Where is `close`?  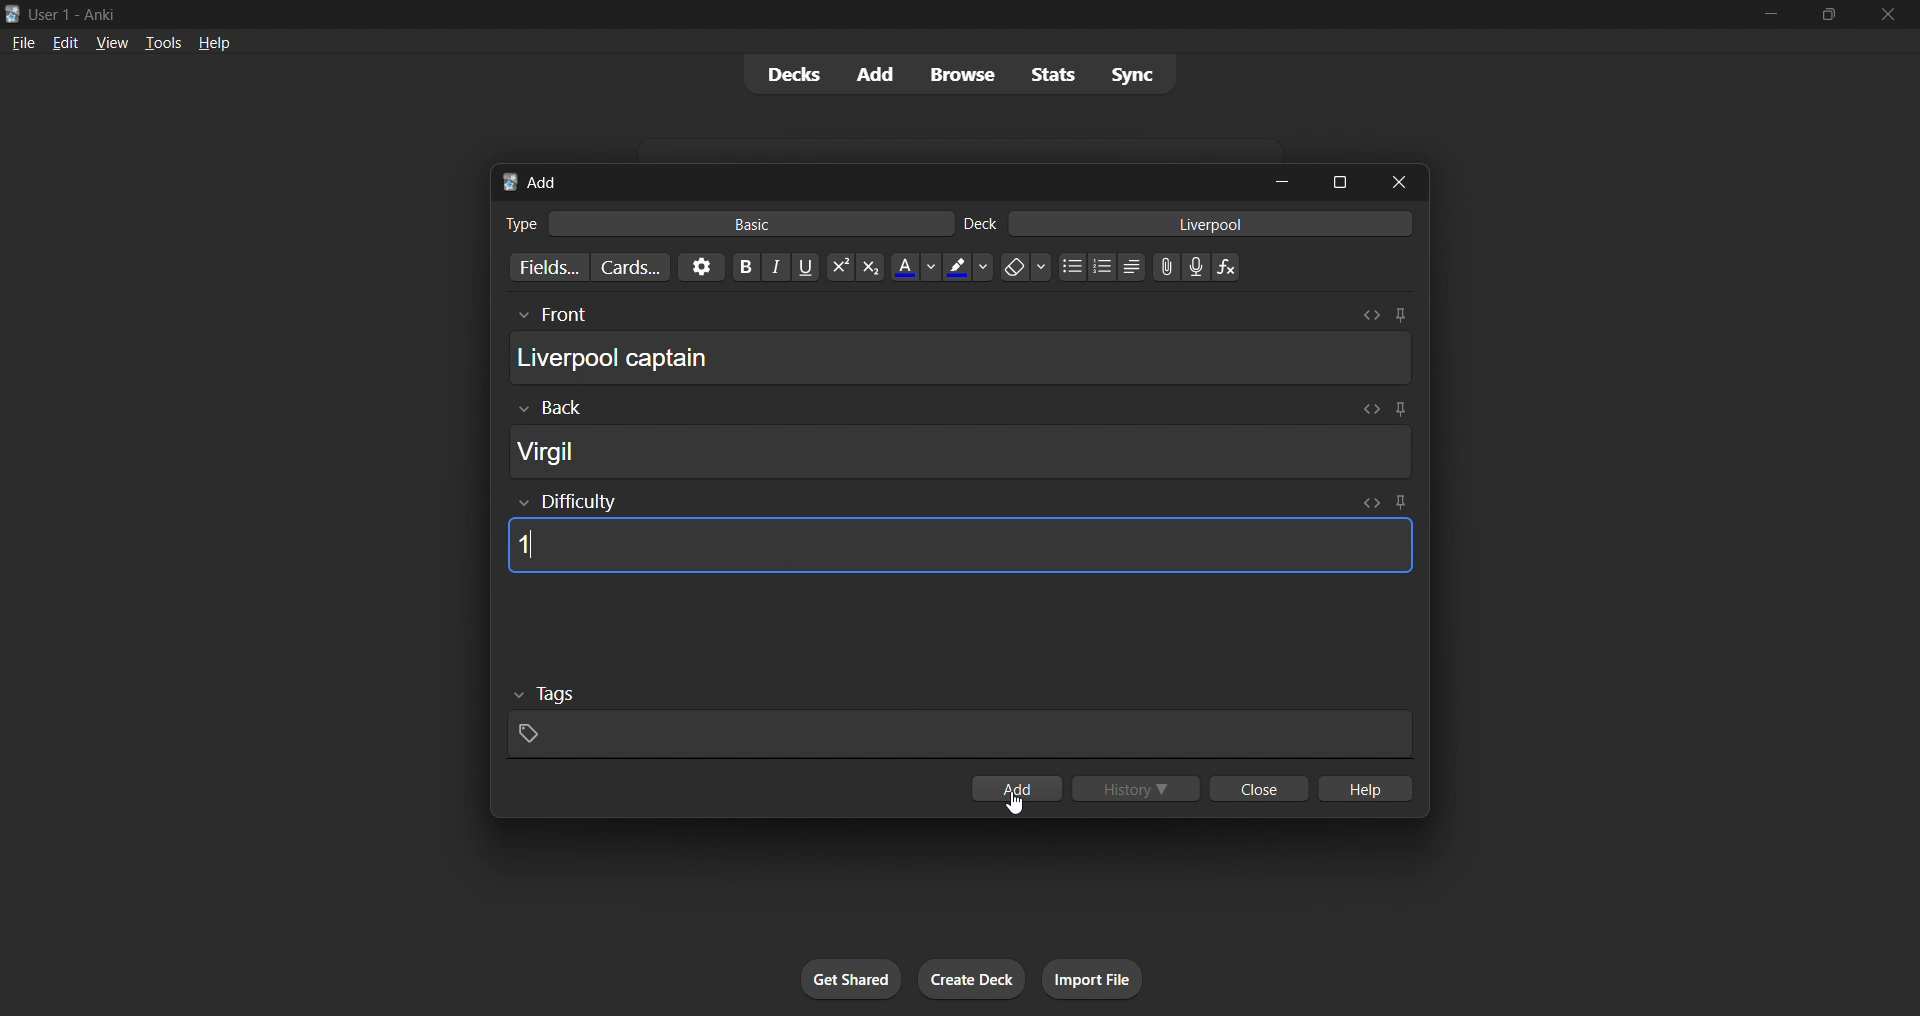 close is located at coordinates (1259, 788).